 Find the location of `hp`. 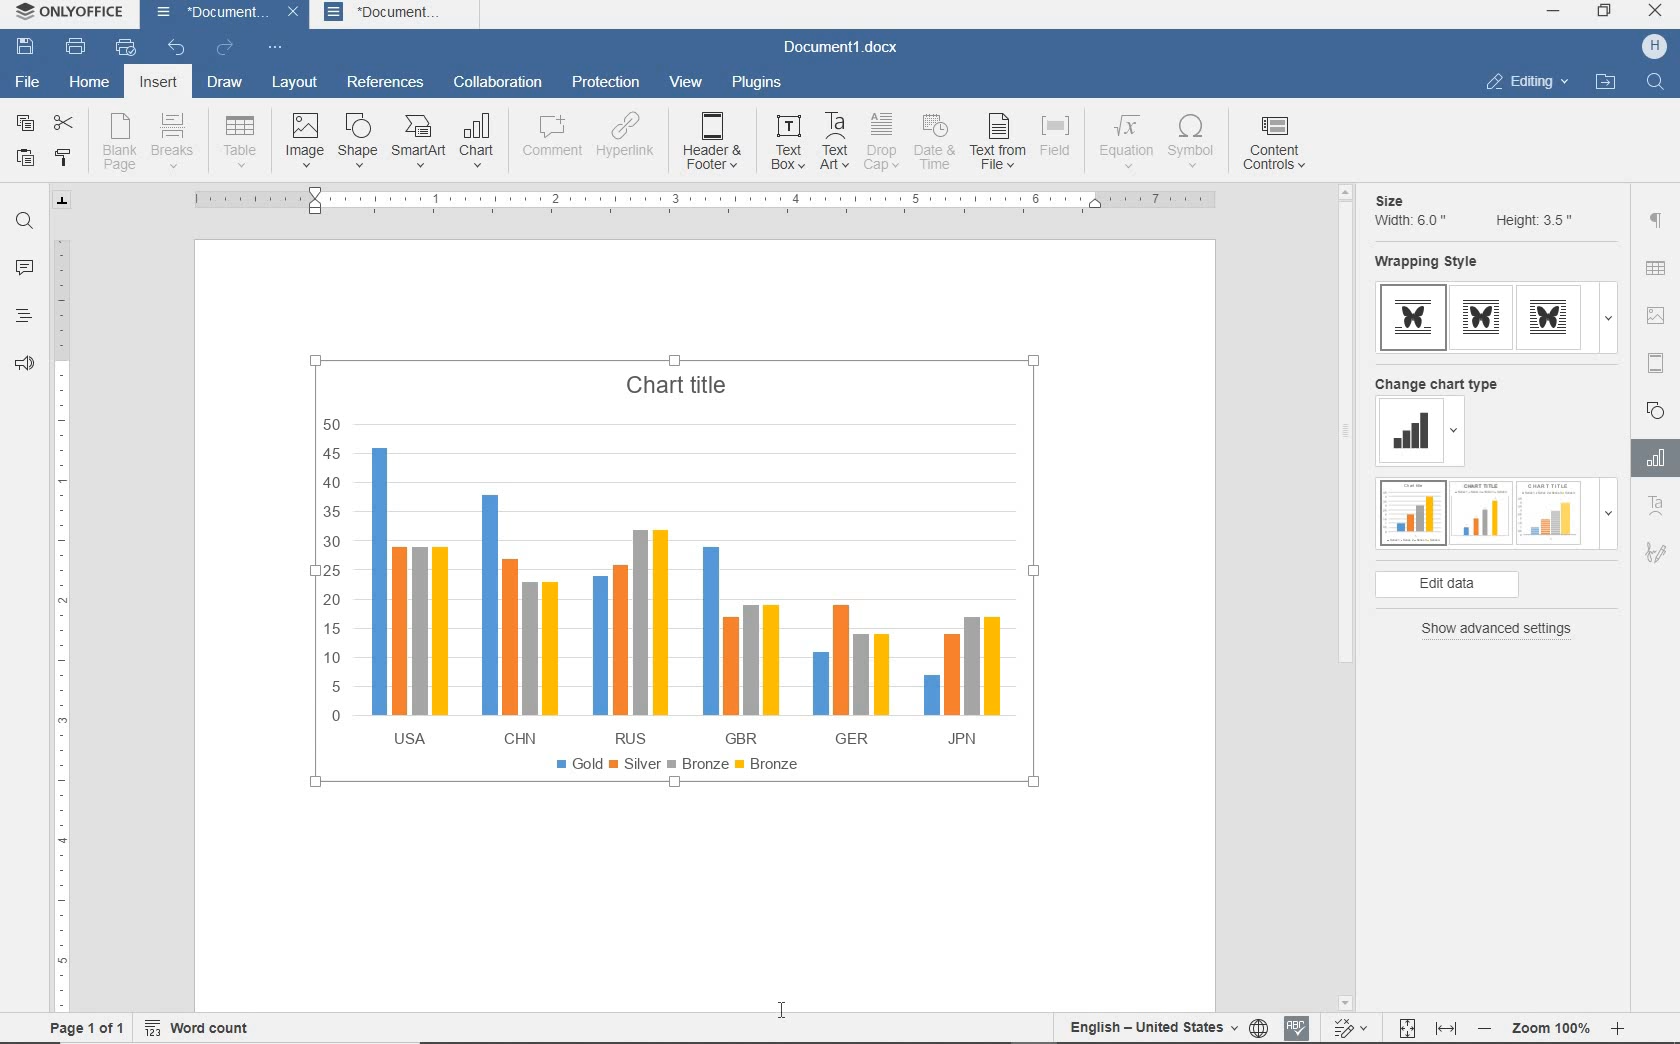

hp is located at coordinates (1655, 47).